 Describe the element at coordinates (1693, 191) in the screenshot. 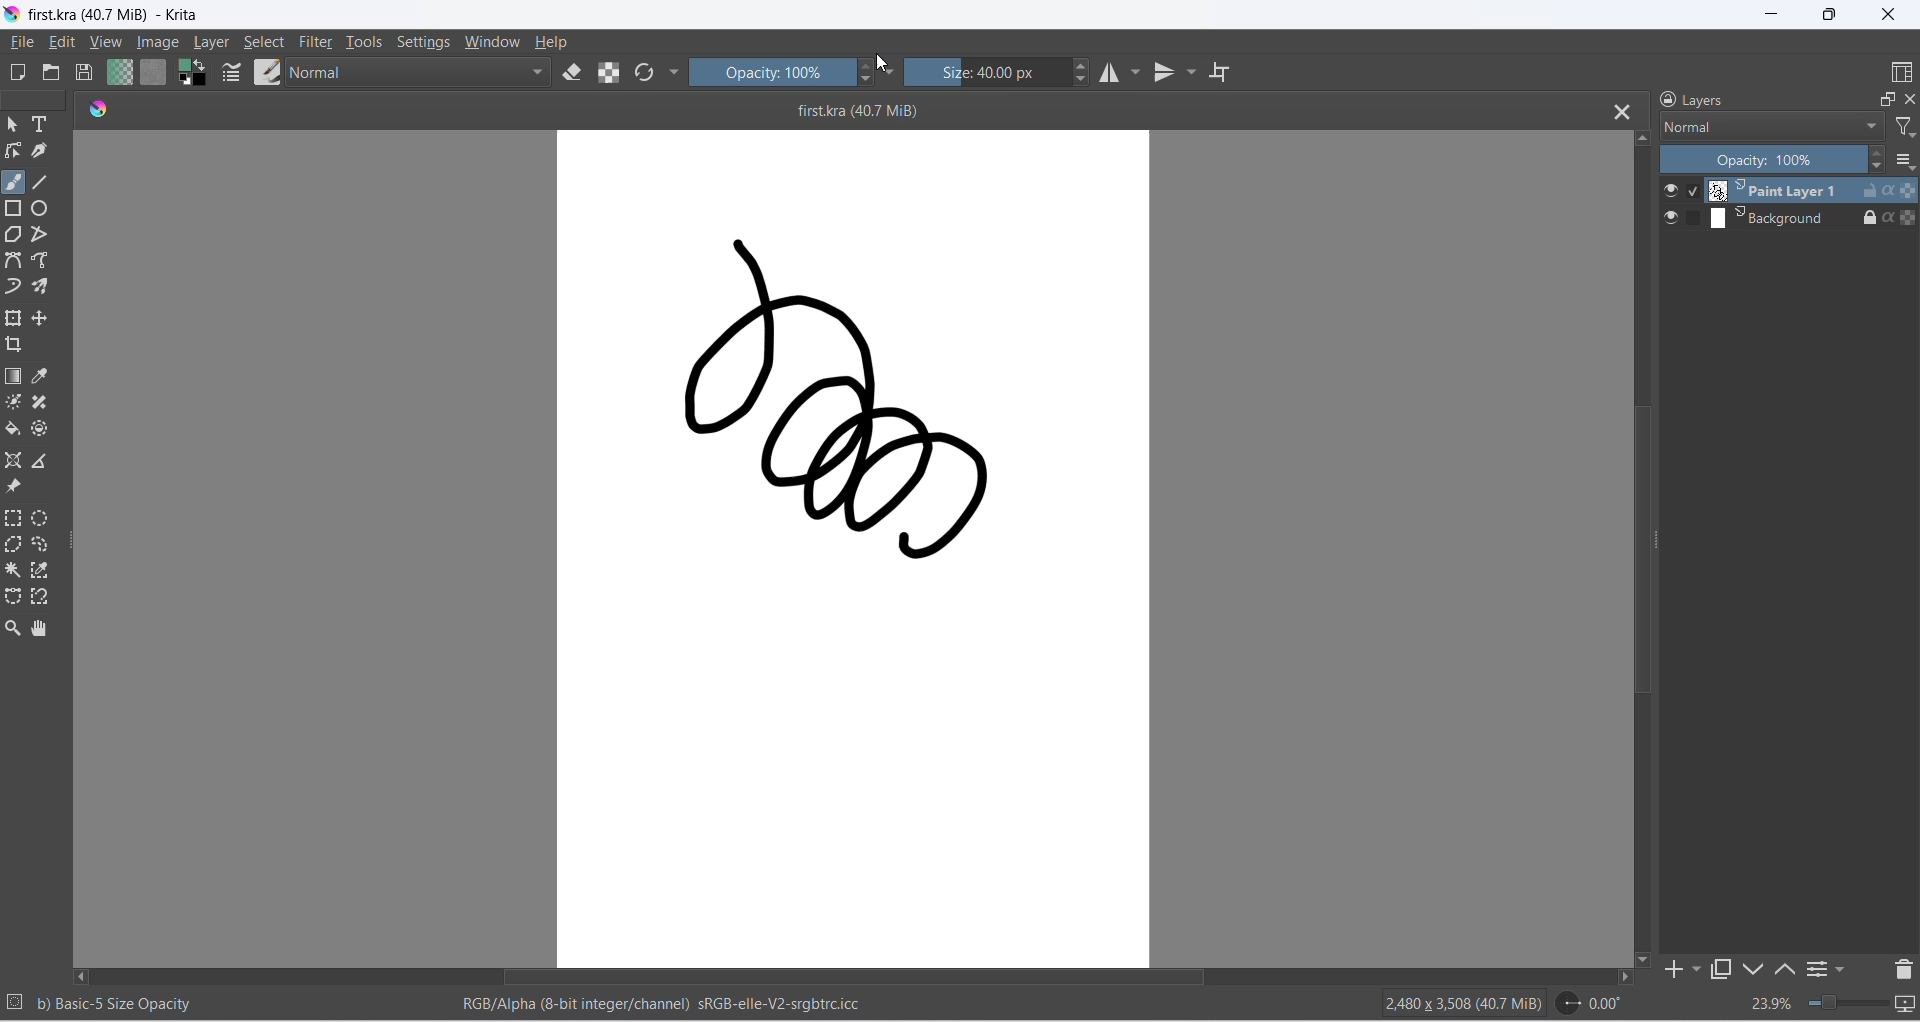

I see `Selected layer` at that location.